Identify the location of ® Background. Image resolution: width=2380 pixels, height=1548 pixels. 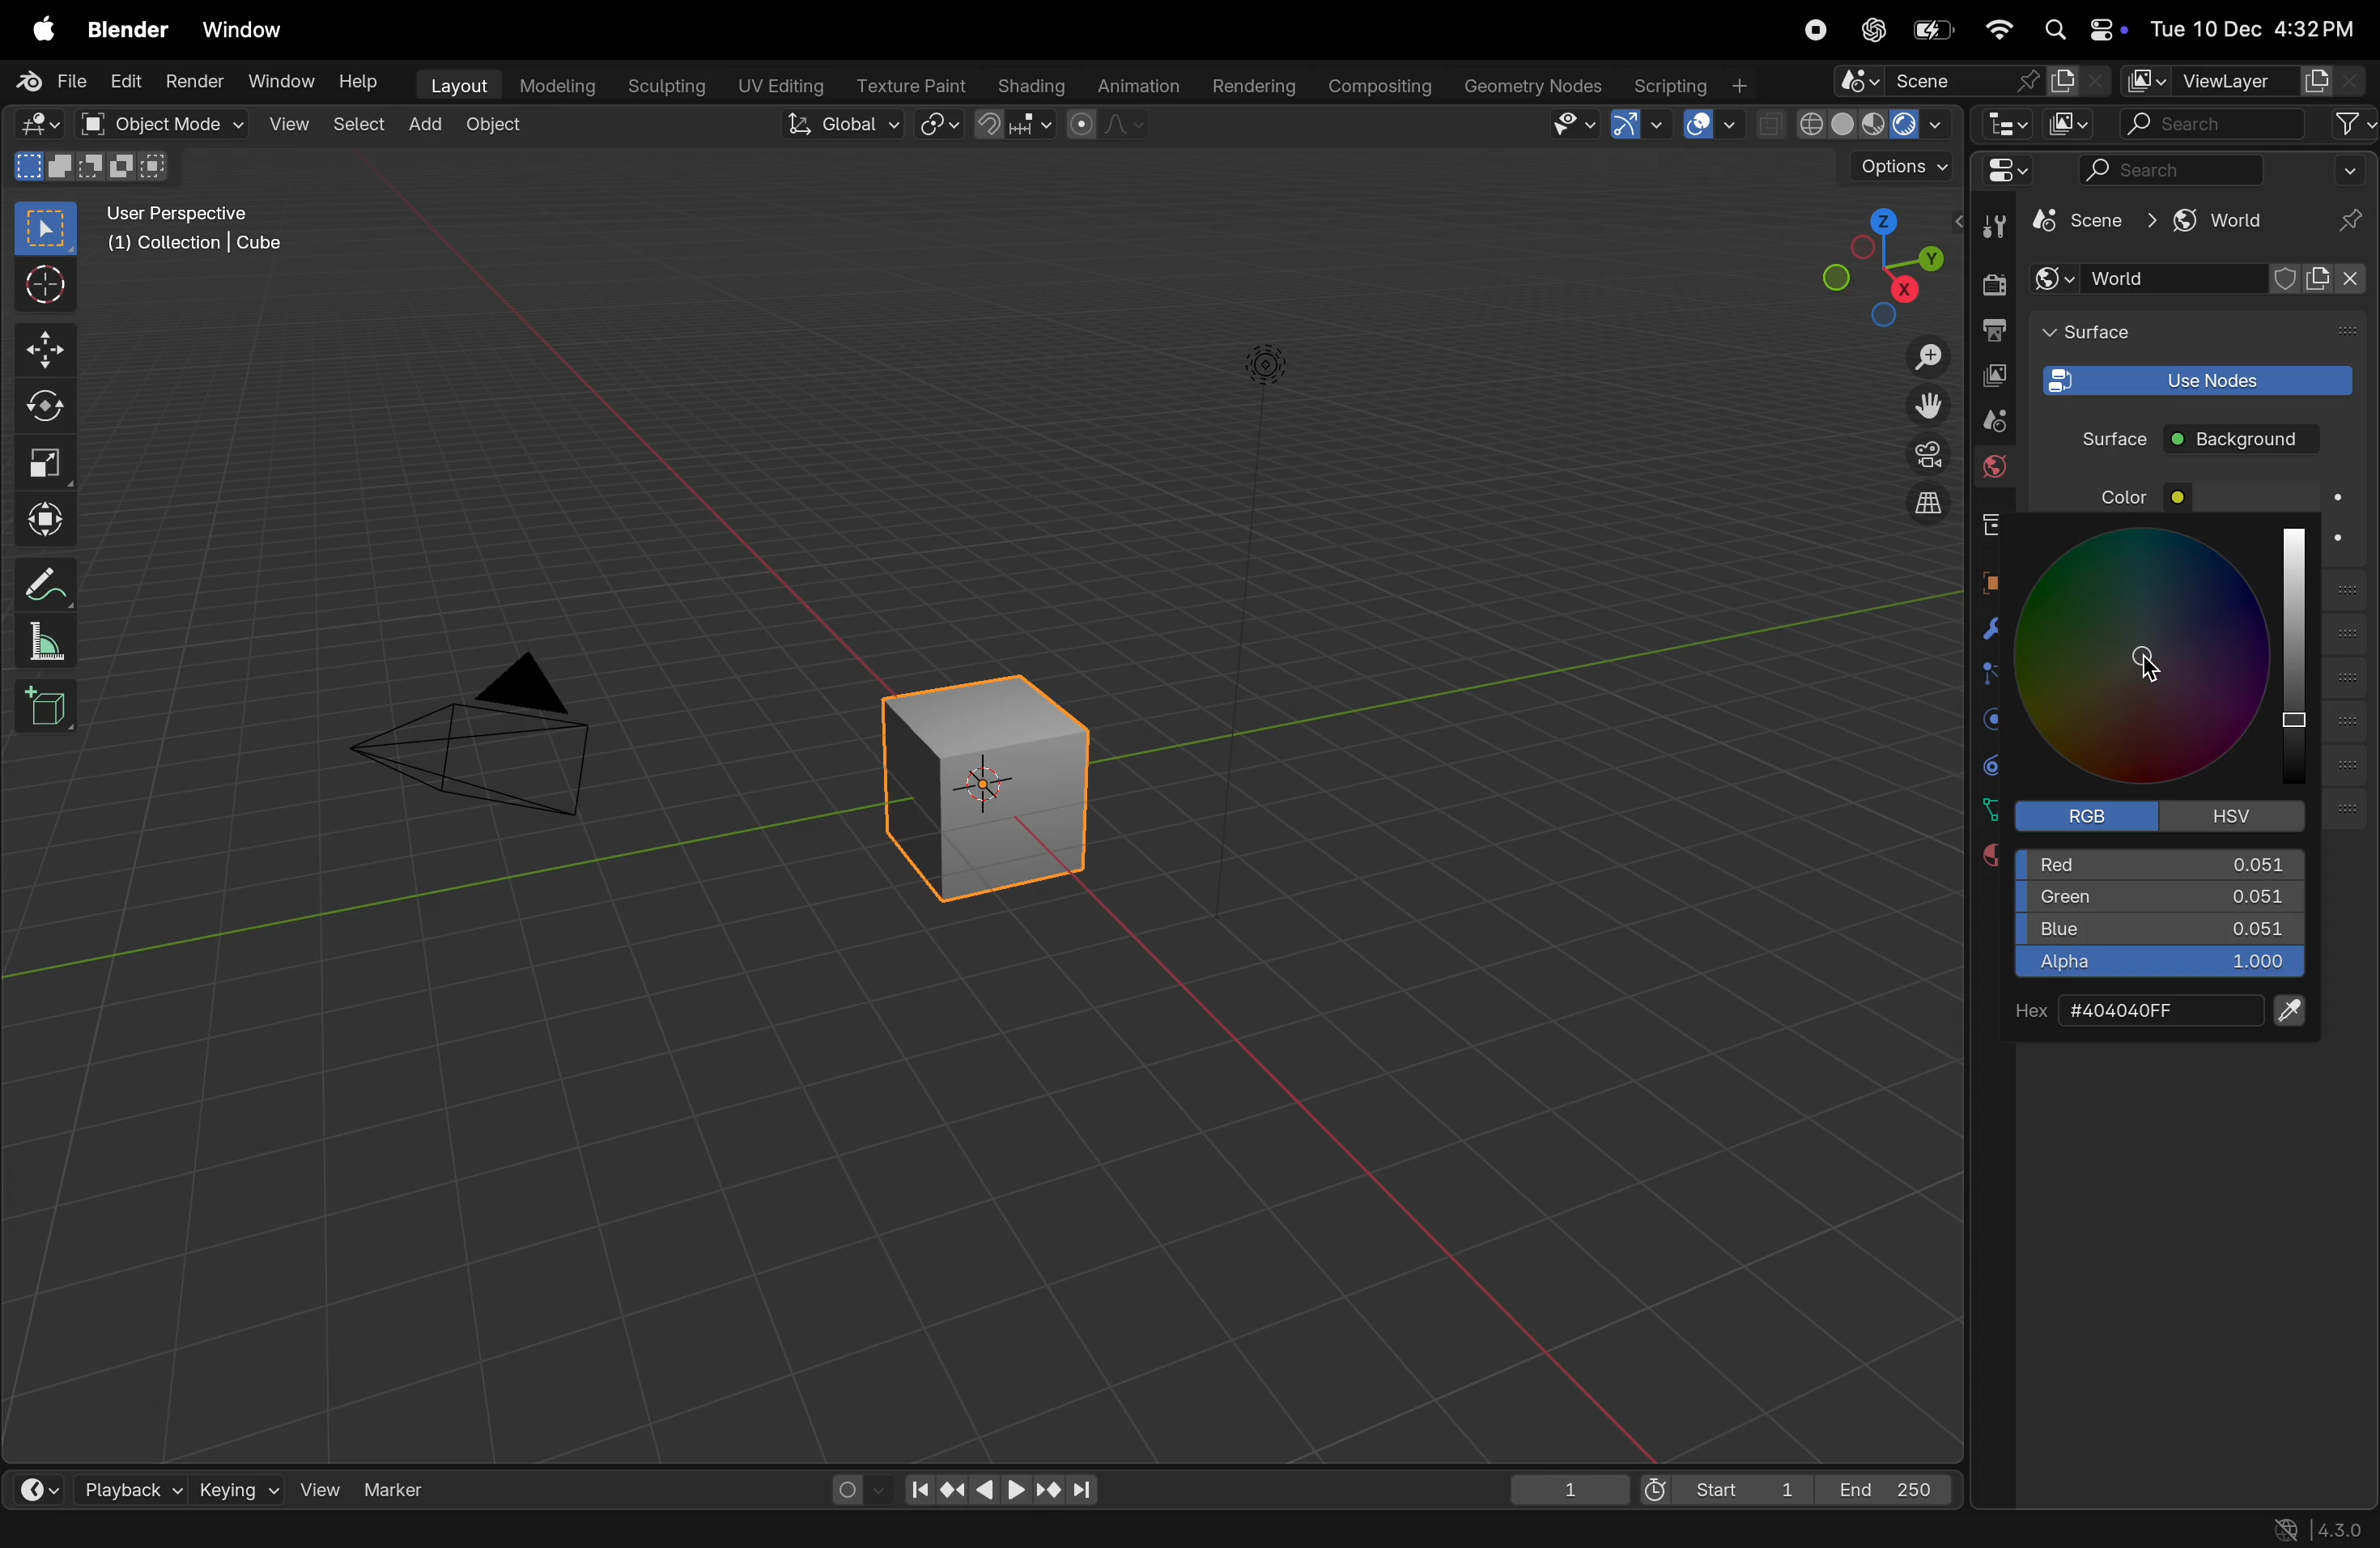
(2251, 439).